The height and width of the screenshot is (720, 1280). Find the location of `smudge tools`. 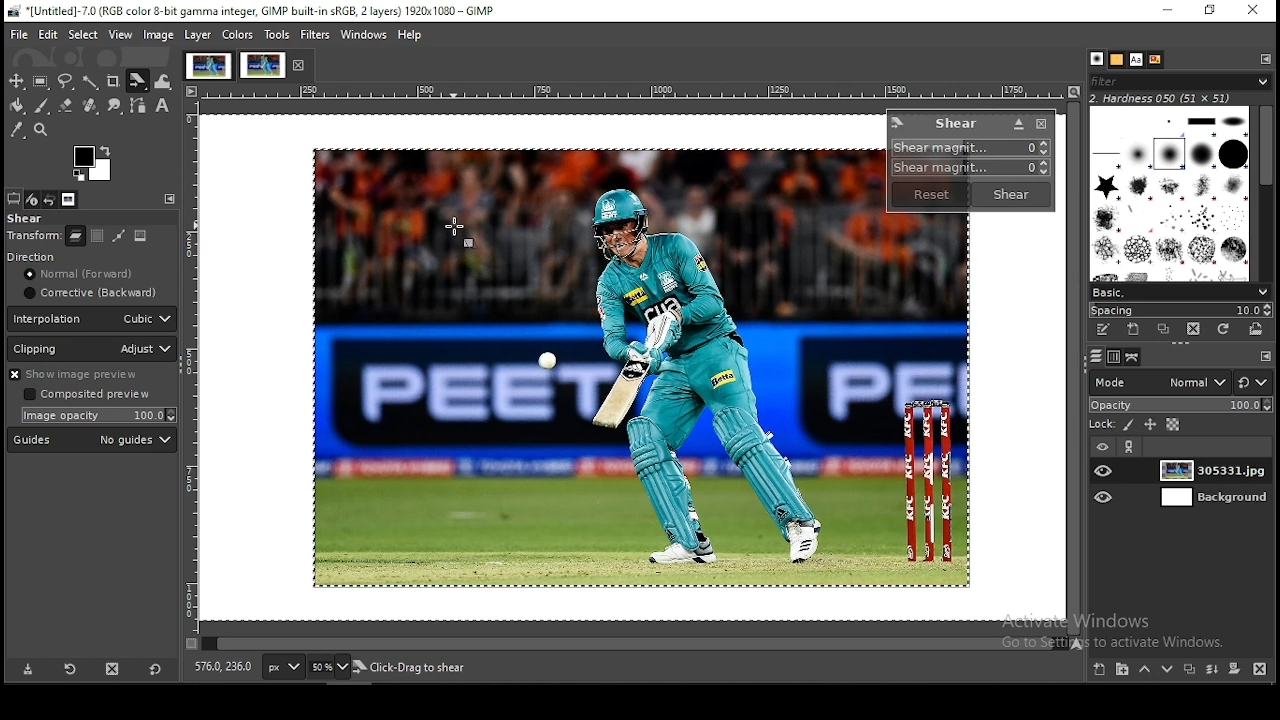

smudge tools is located at coordinates (113, 105).